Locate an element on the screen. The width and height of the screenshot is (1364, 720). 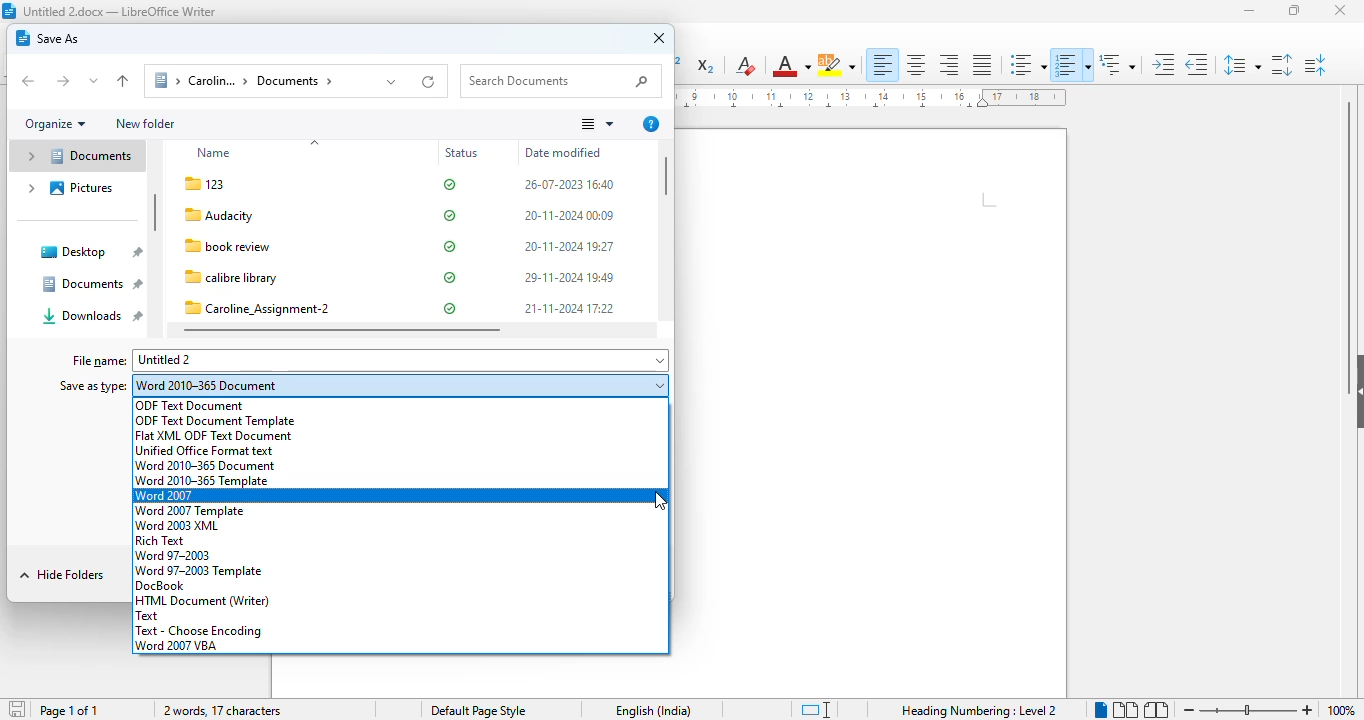
downloads is located at coordinates (92, 316).